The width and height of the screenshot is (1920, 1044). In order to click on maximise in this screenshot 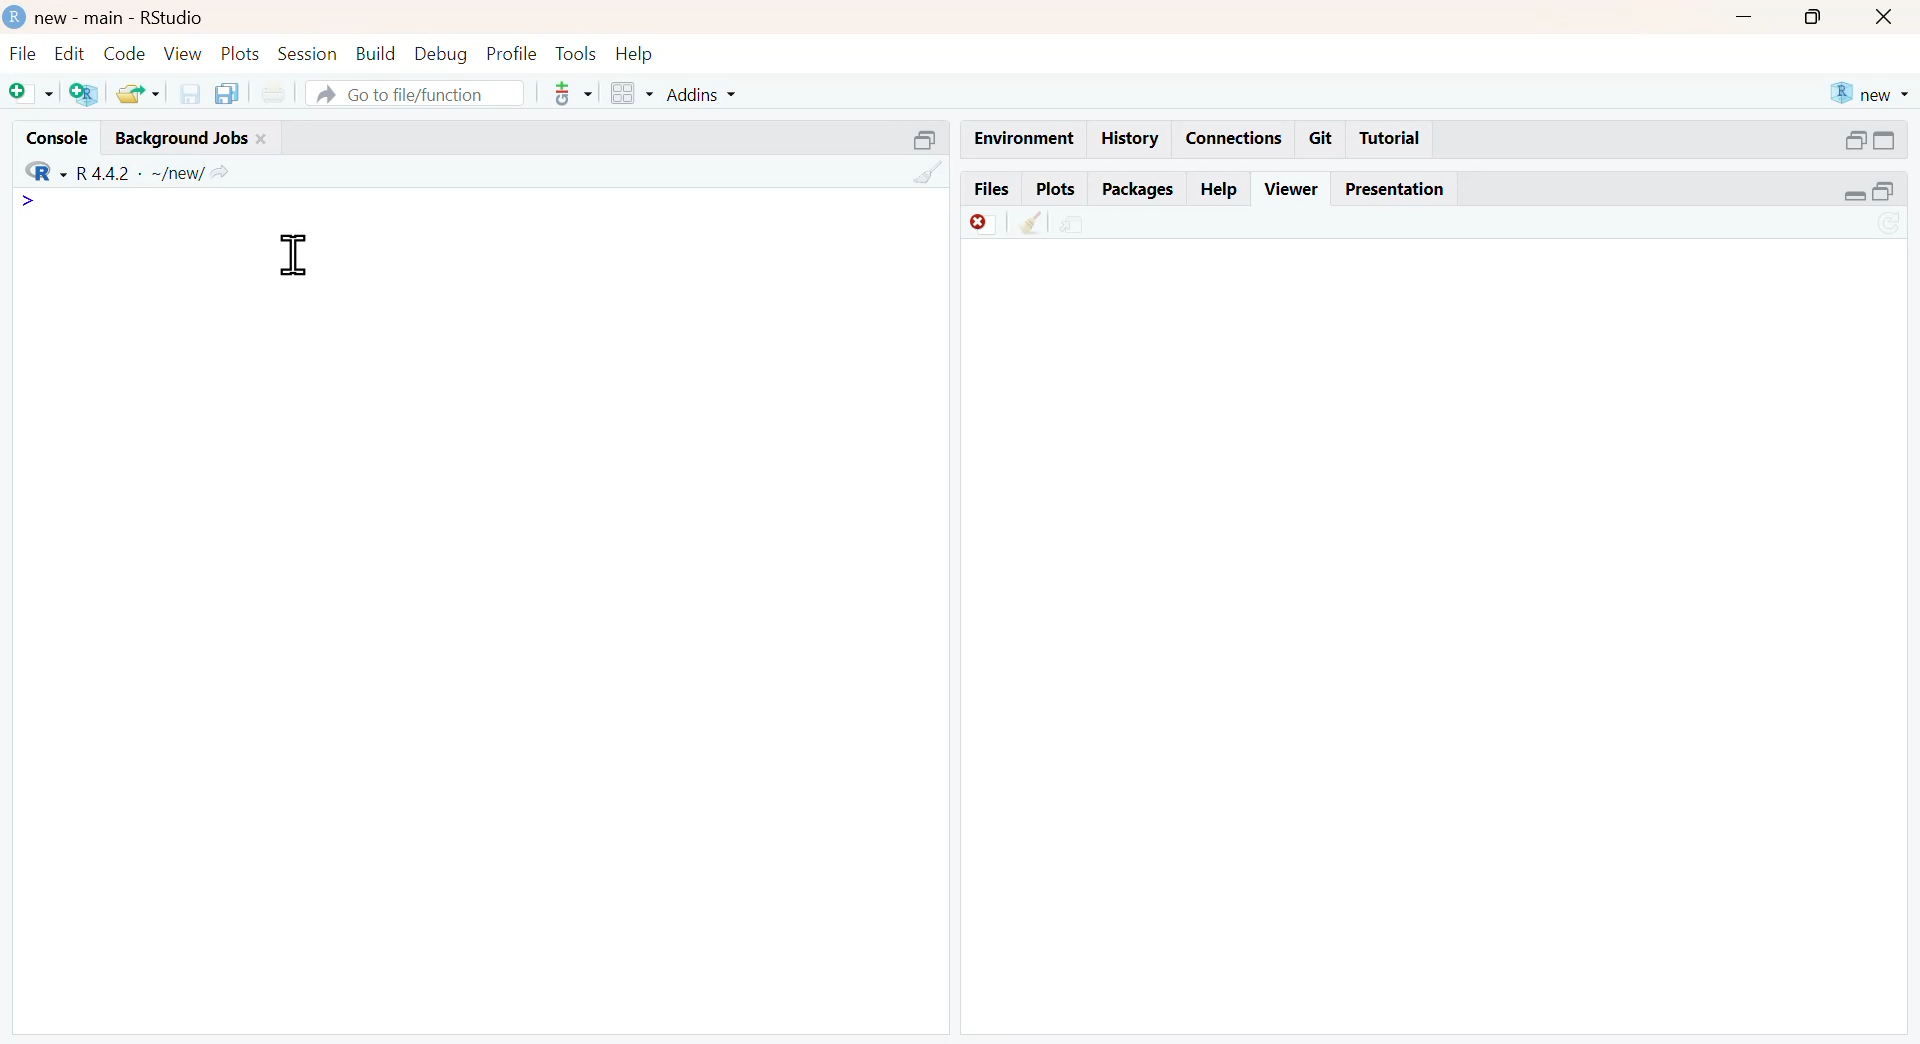, I will do `click(1811, 17)`.